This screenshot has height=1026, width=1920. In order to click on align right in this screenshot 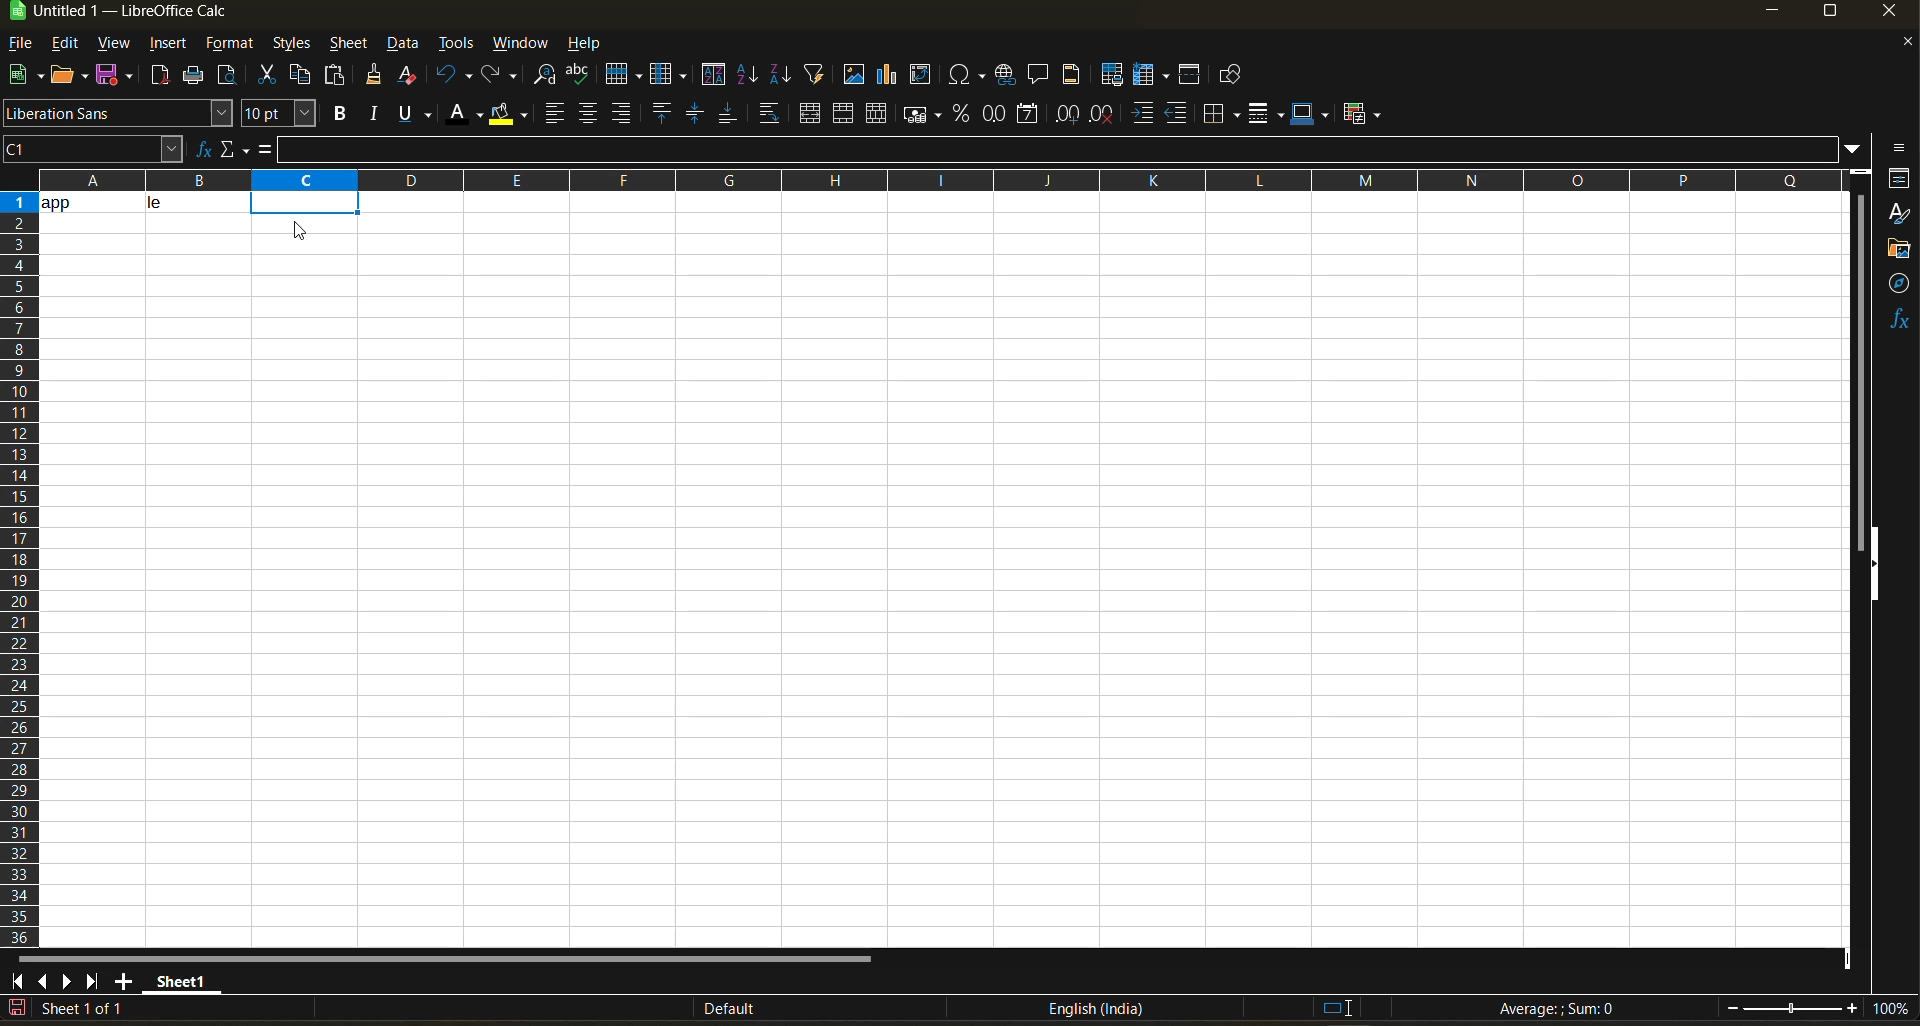, I will do `click(623, 114)`.